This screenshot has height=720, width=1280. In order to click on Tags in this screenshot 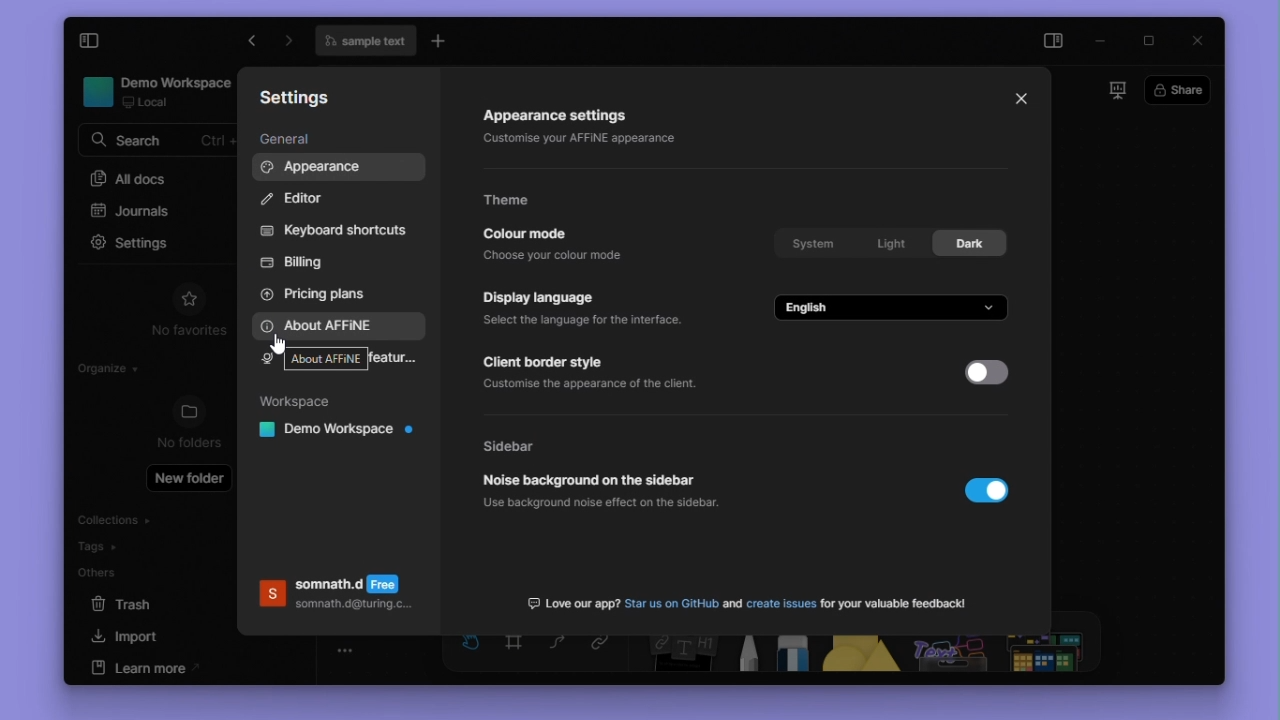, I will do `click(150, 547)`.